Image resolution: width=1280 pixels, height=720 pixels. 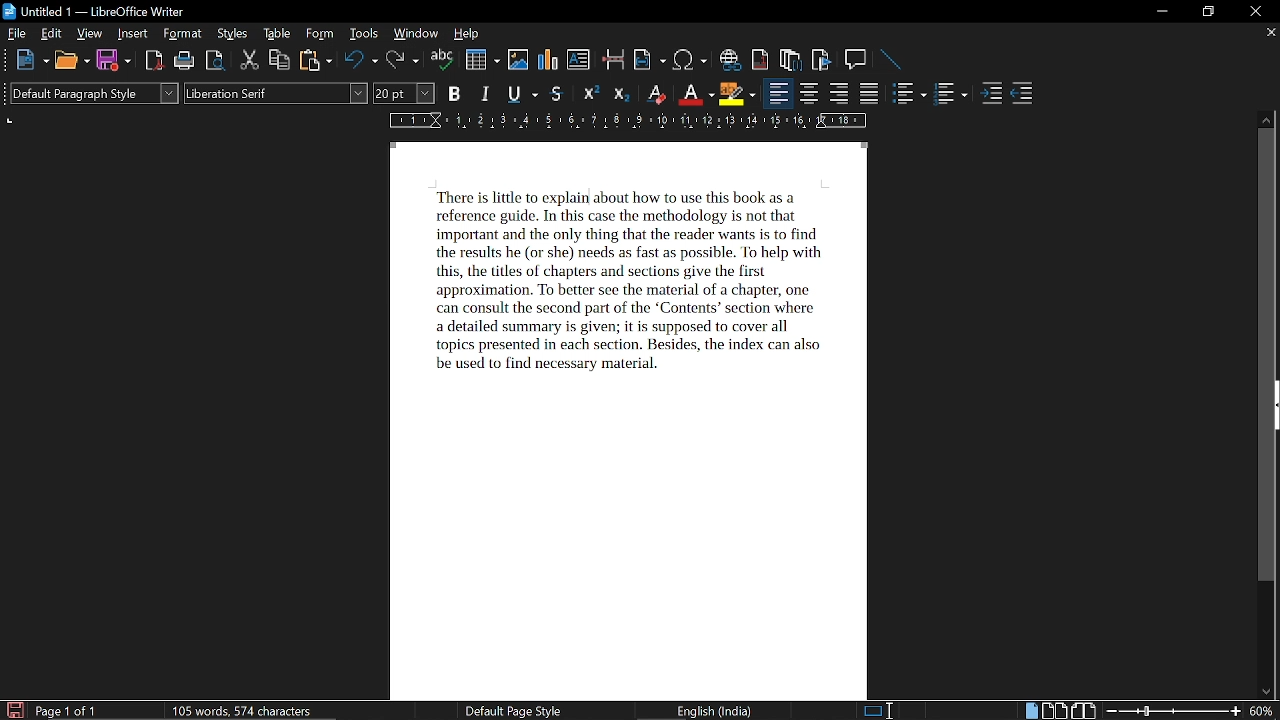 What do you see at coordinates (650, 61) in the screenshot?
I see `insert field` at bounding box center [650, 61].